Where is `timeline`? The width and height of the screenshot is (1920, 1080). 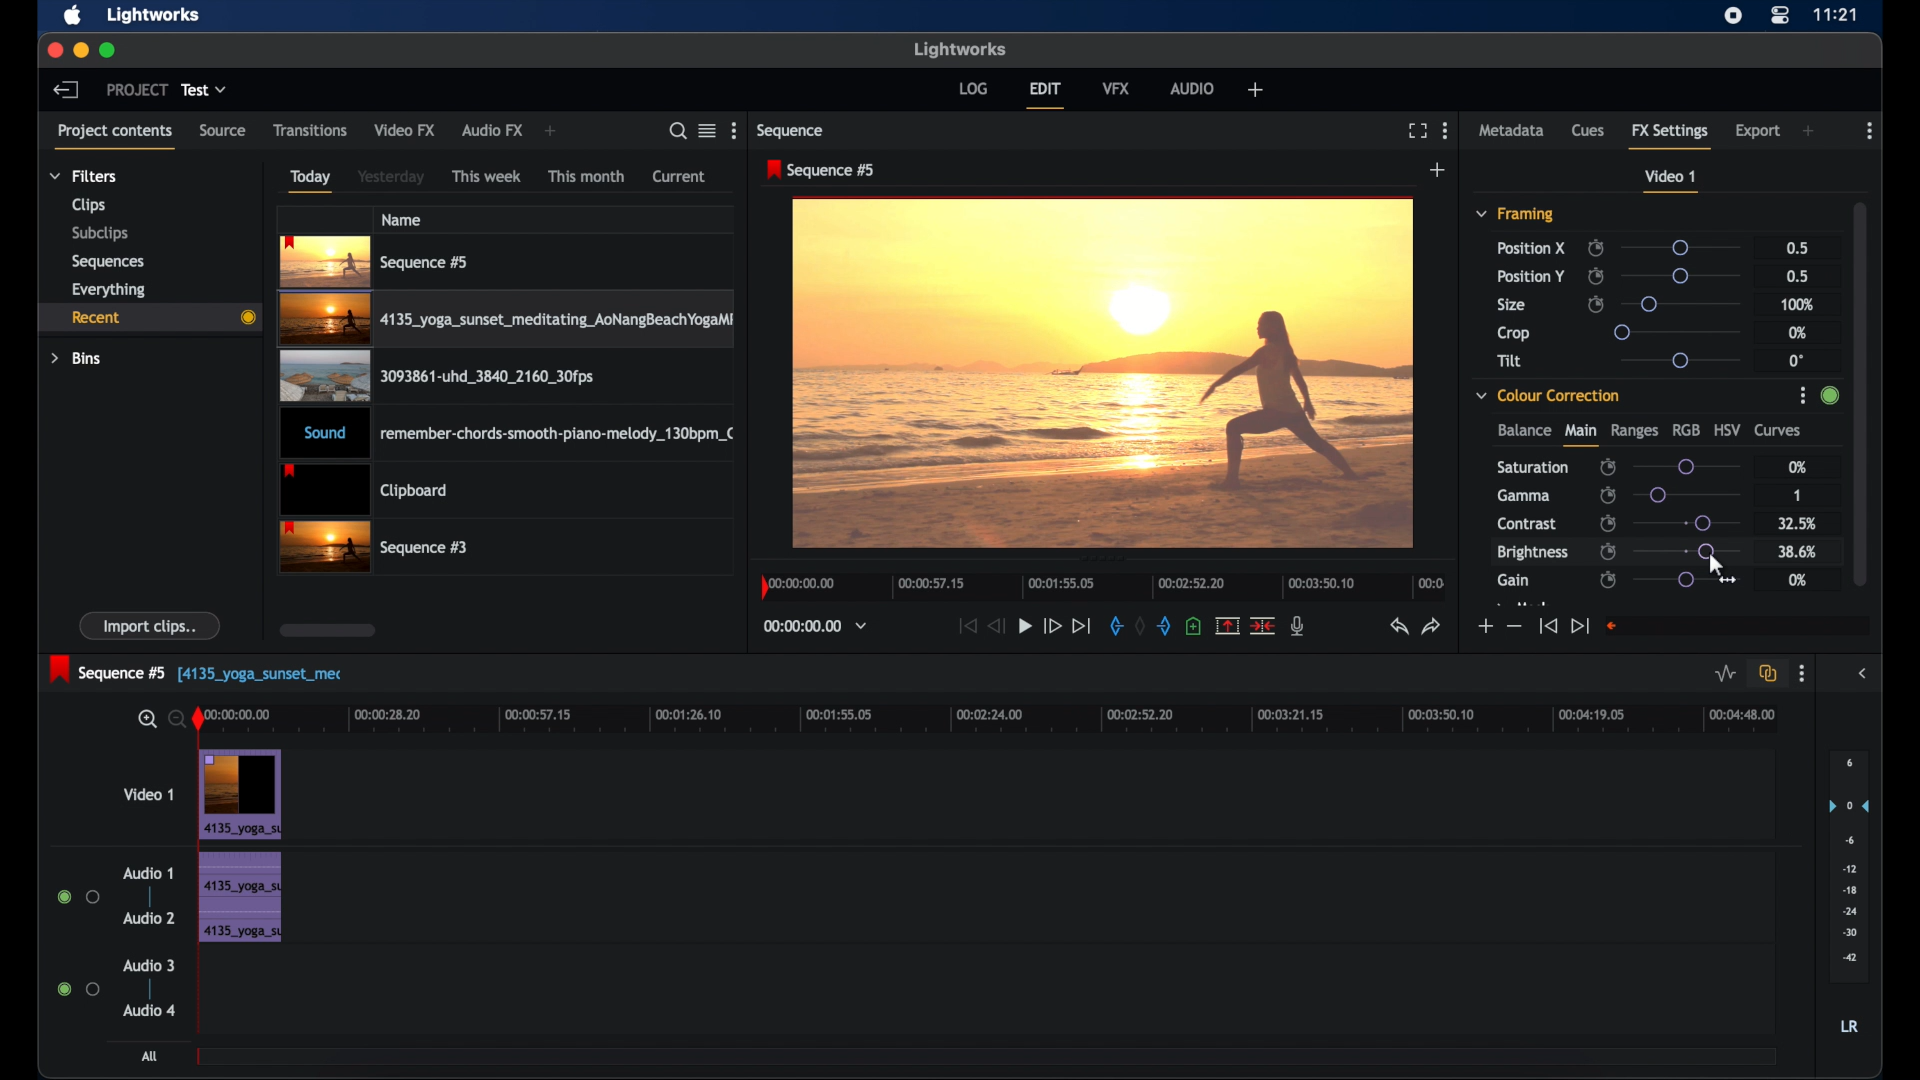
timeline is located at coordinates (1094, 587).